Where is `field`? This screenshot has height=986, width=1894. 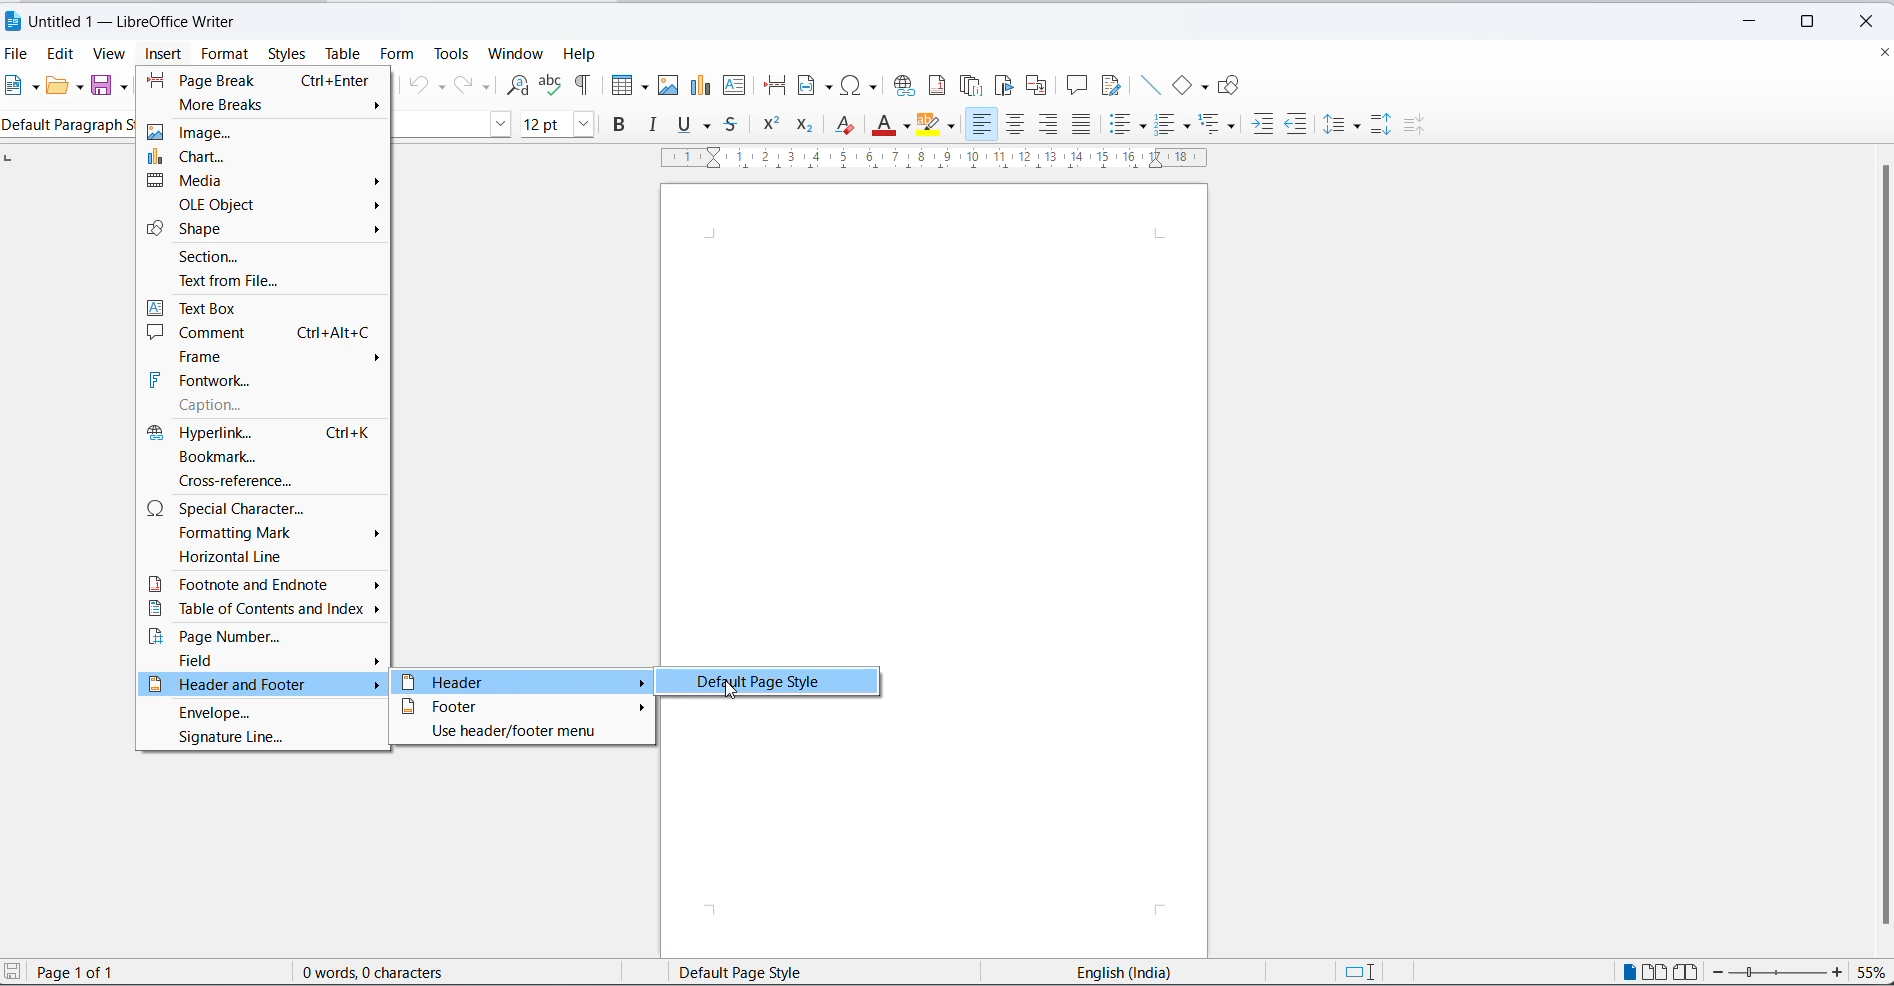 field is located at coordinates (261, 663).